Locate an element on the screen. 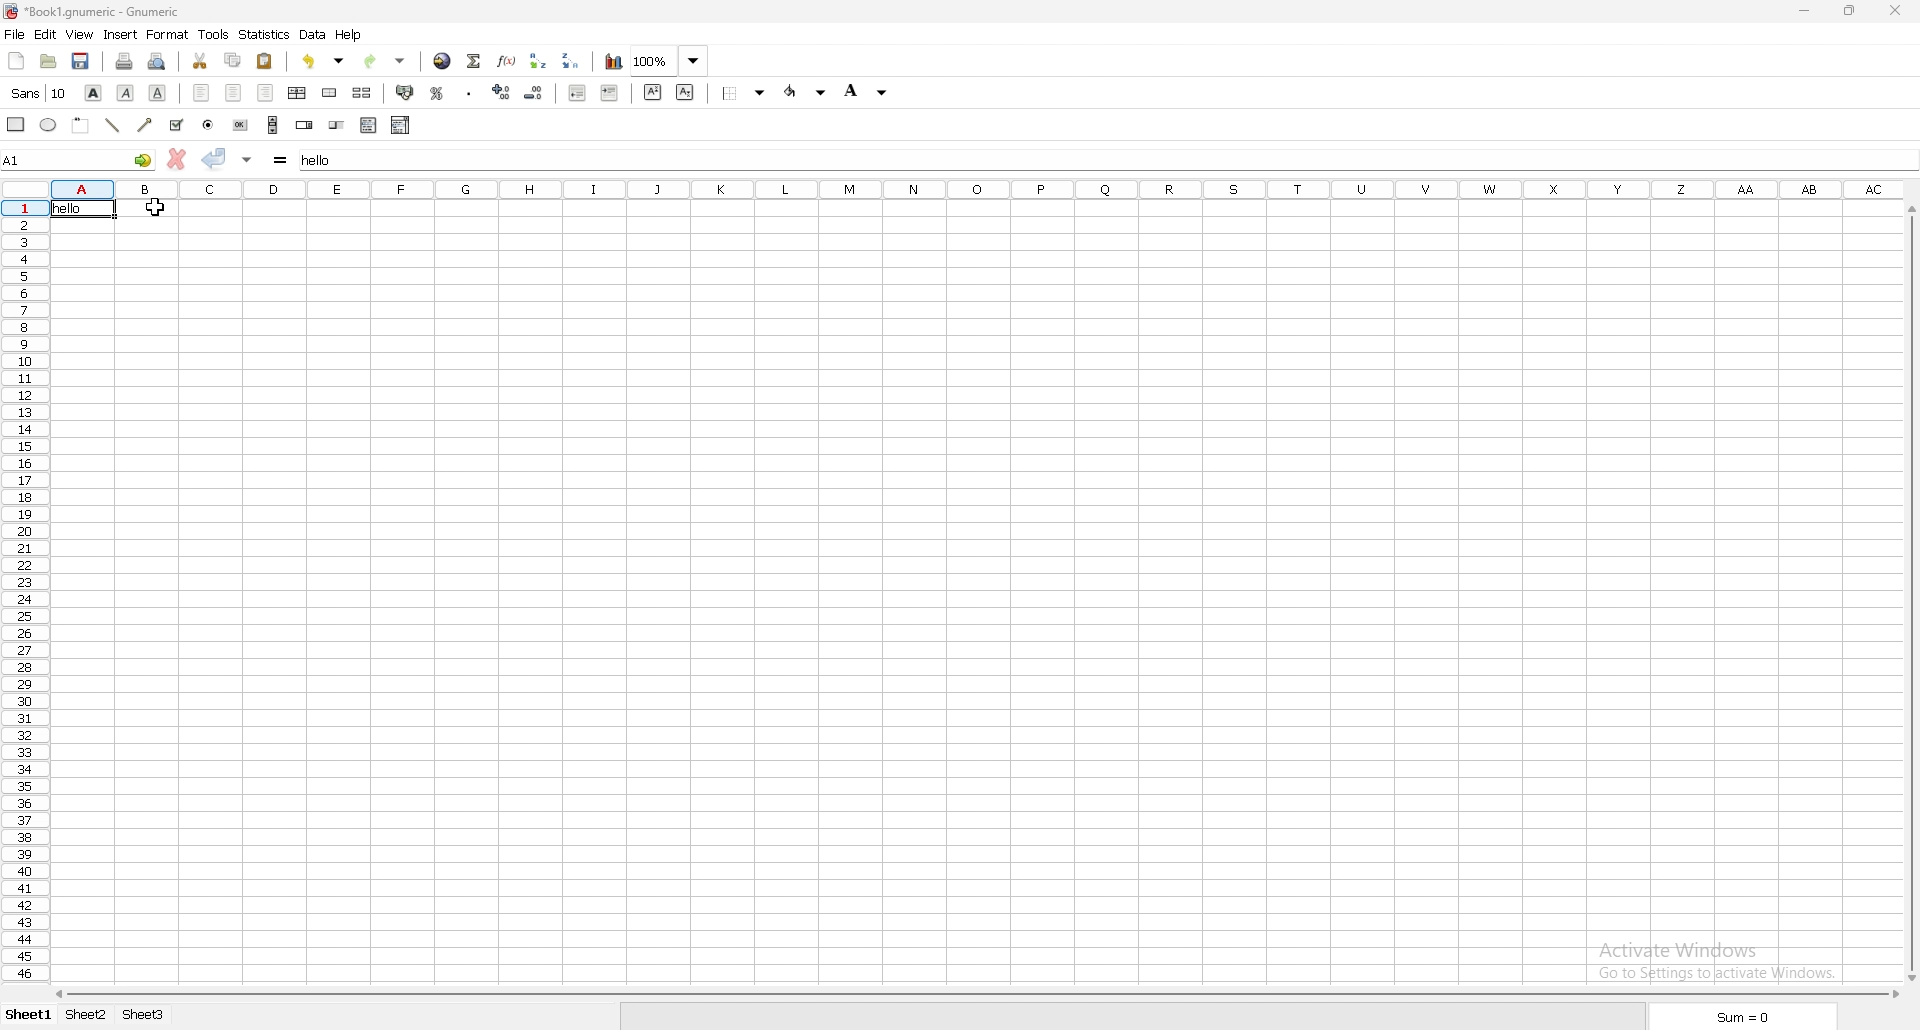 This screenshot has width=1920, height=1030. new is located at coordinates (16, 61).